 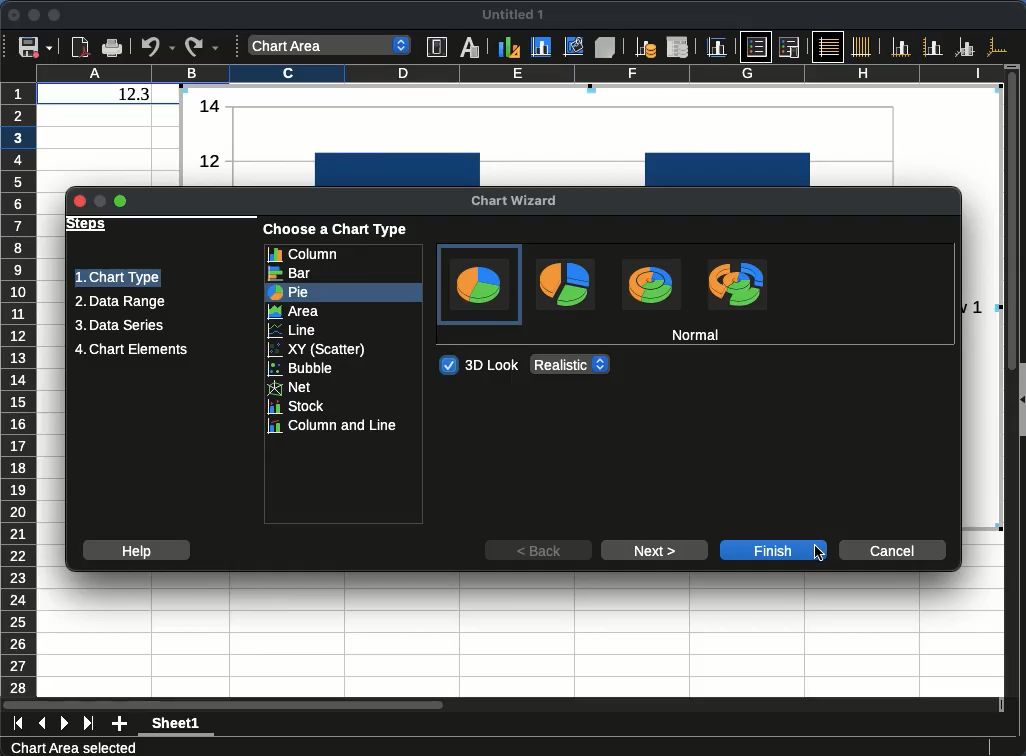 What do you see at coordinates (1012, 225) in the screenshot?
I see `Vertical slide bar` at bounding box center [1012, 225].